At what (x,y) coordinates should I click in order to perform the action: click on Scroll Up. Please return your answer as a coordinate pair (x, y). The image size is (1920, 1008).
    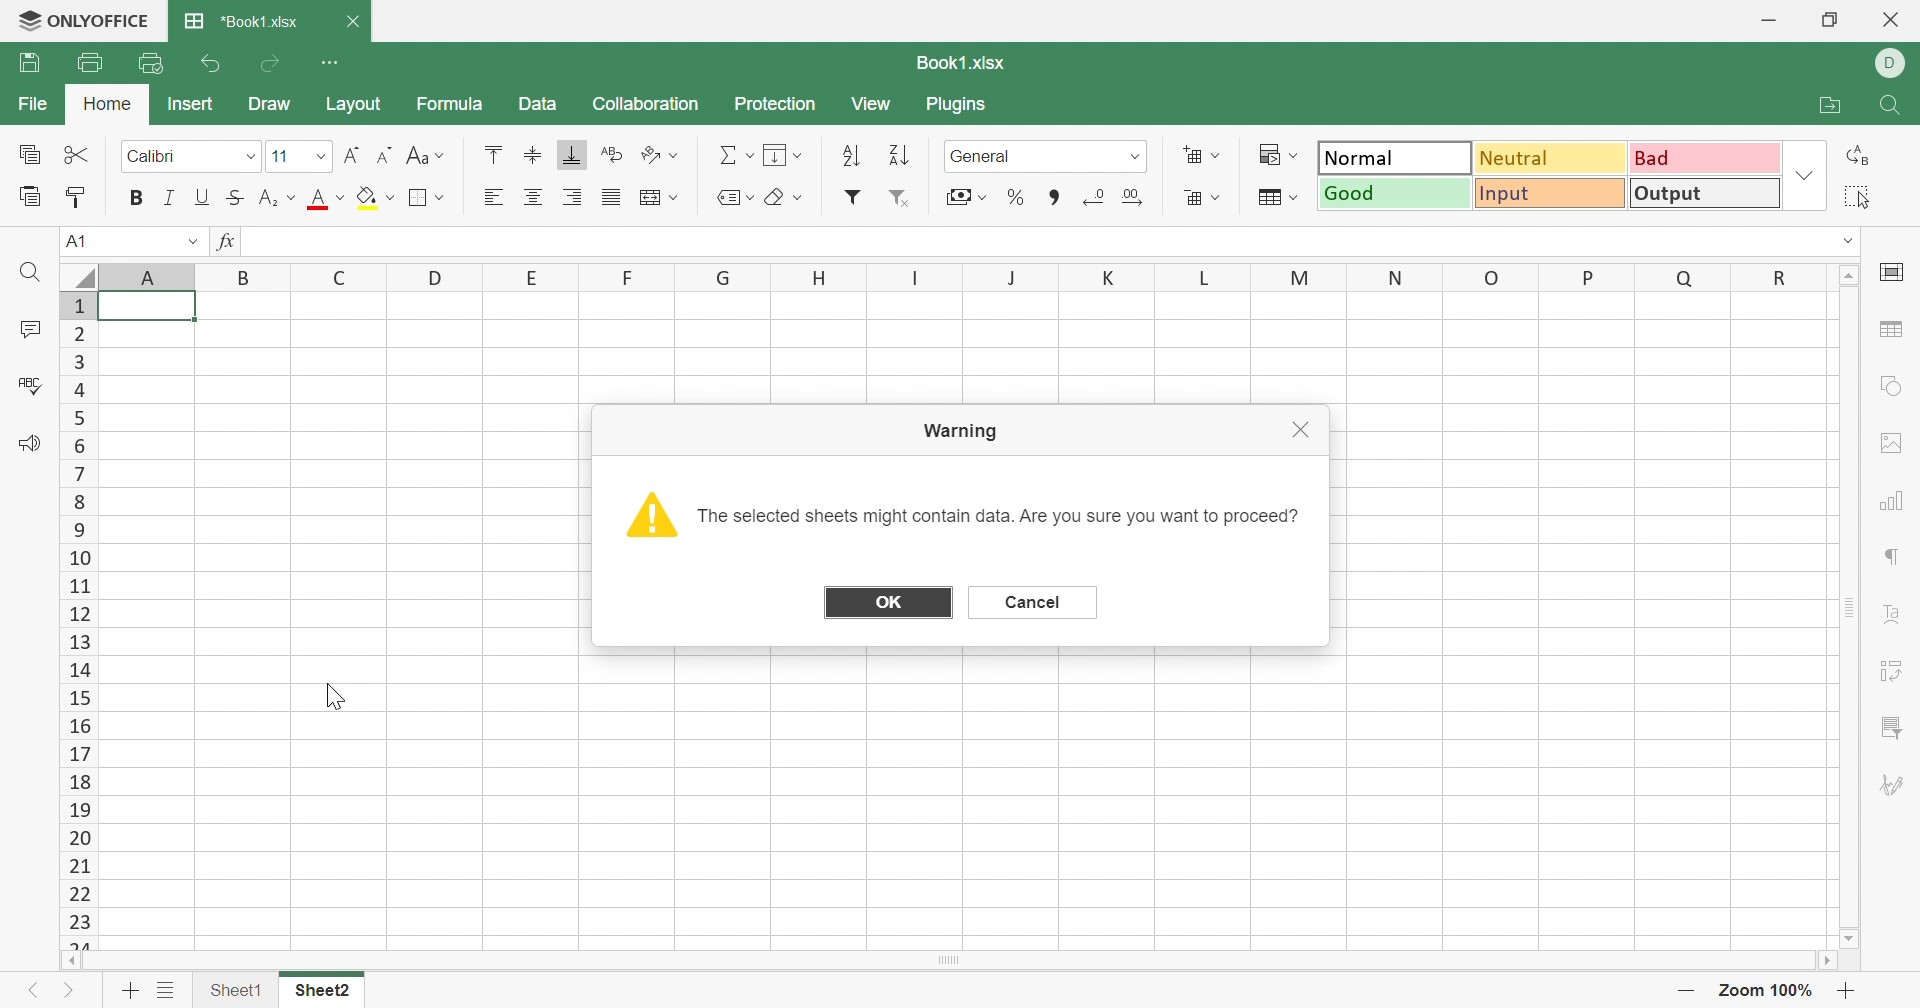
    Looking at the image, I should click on (1849, 278).